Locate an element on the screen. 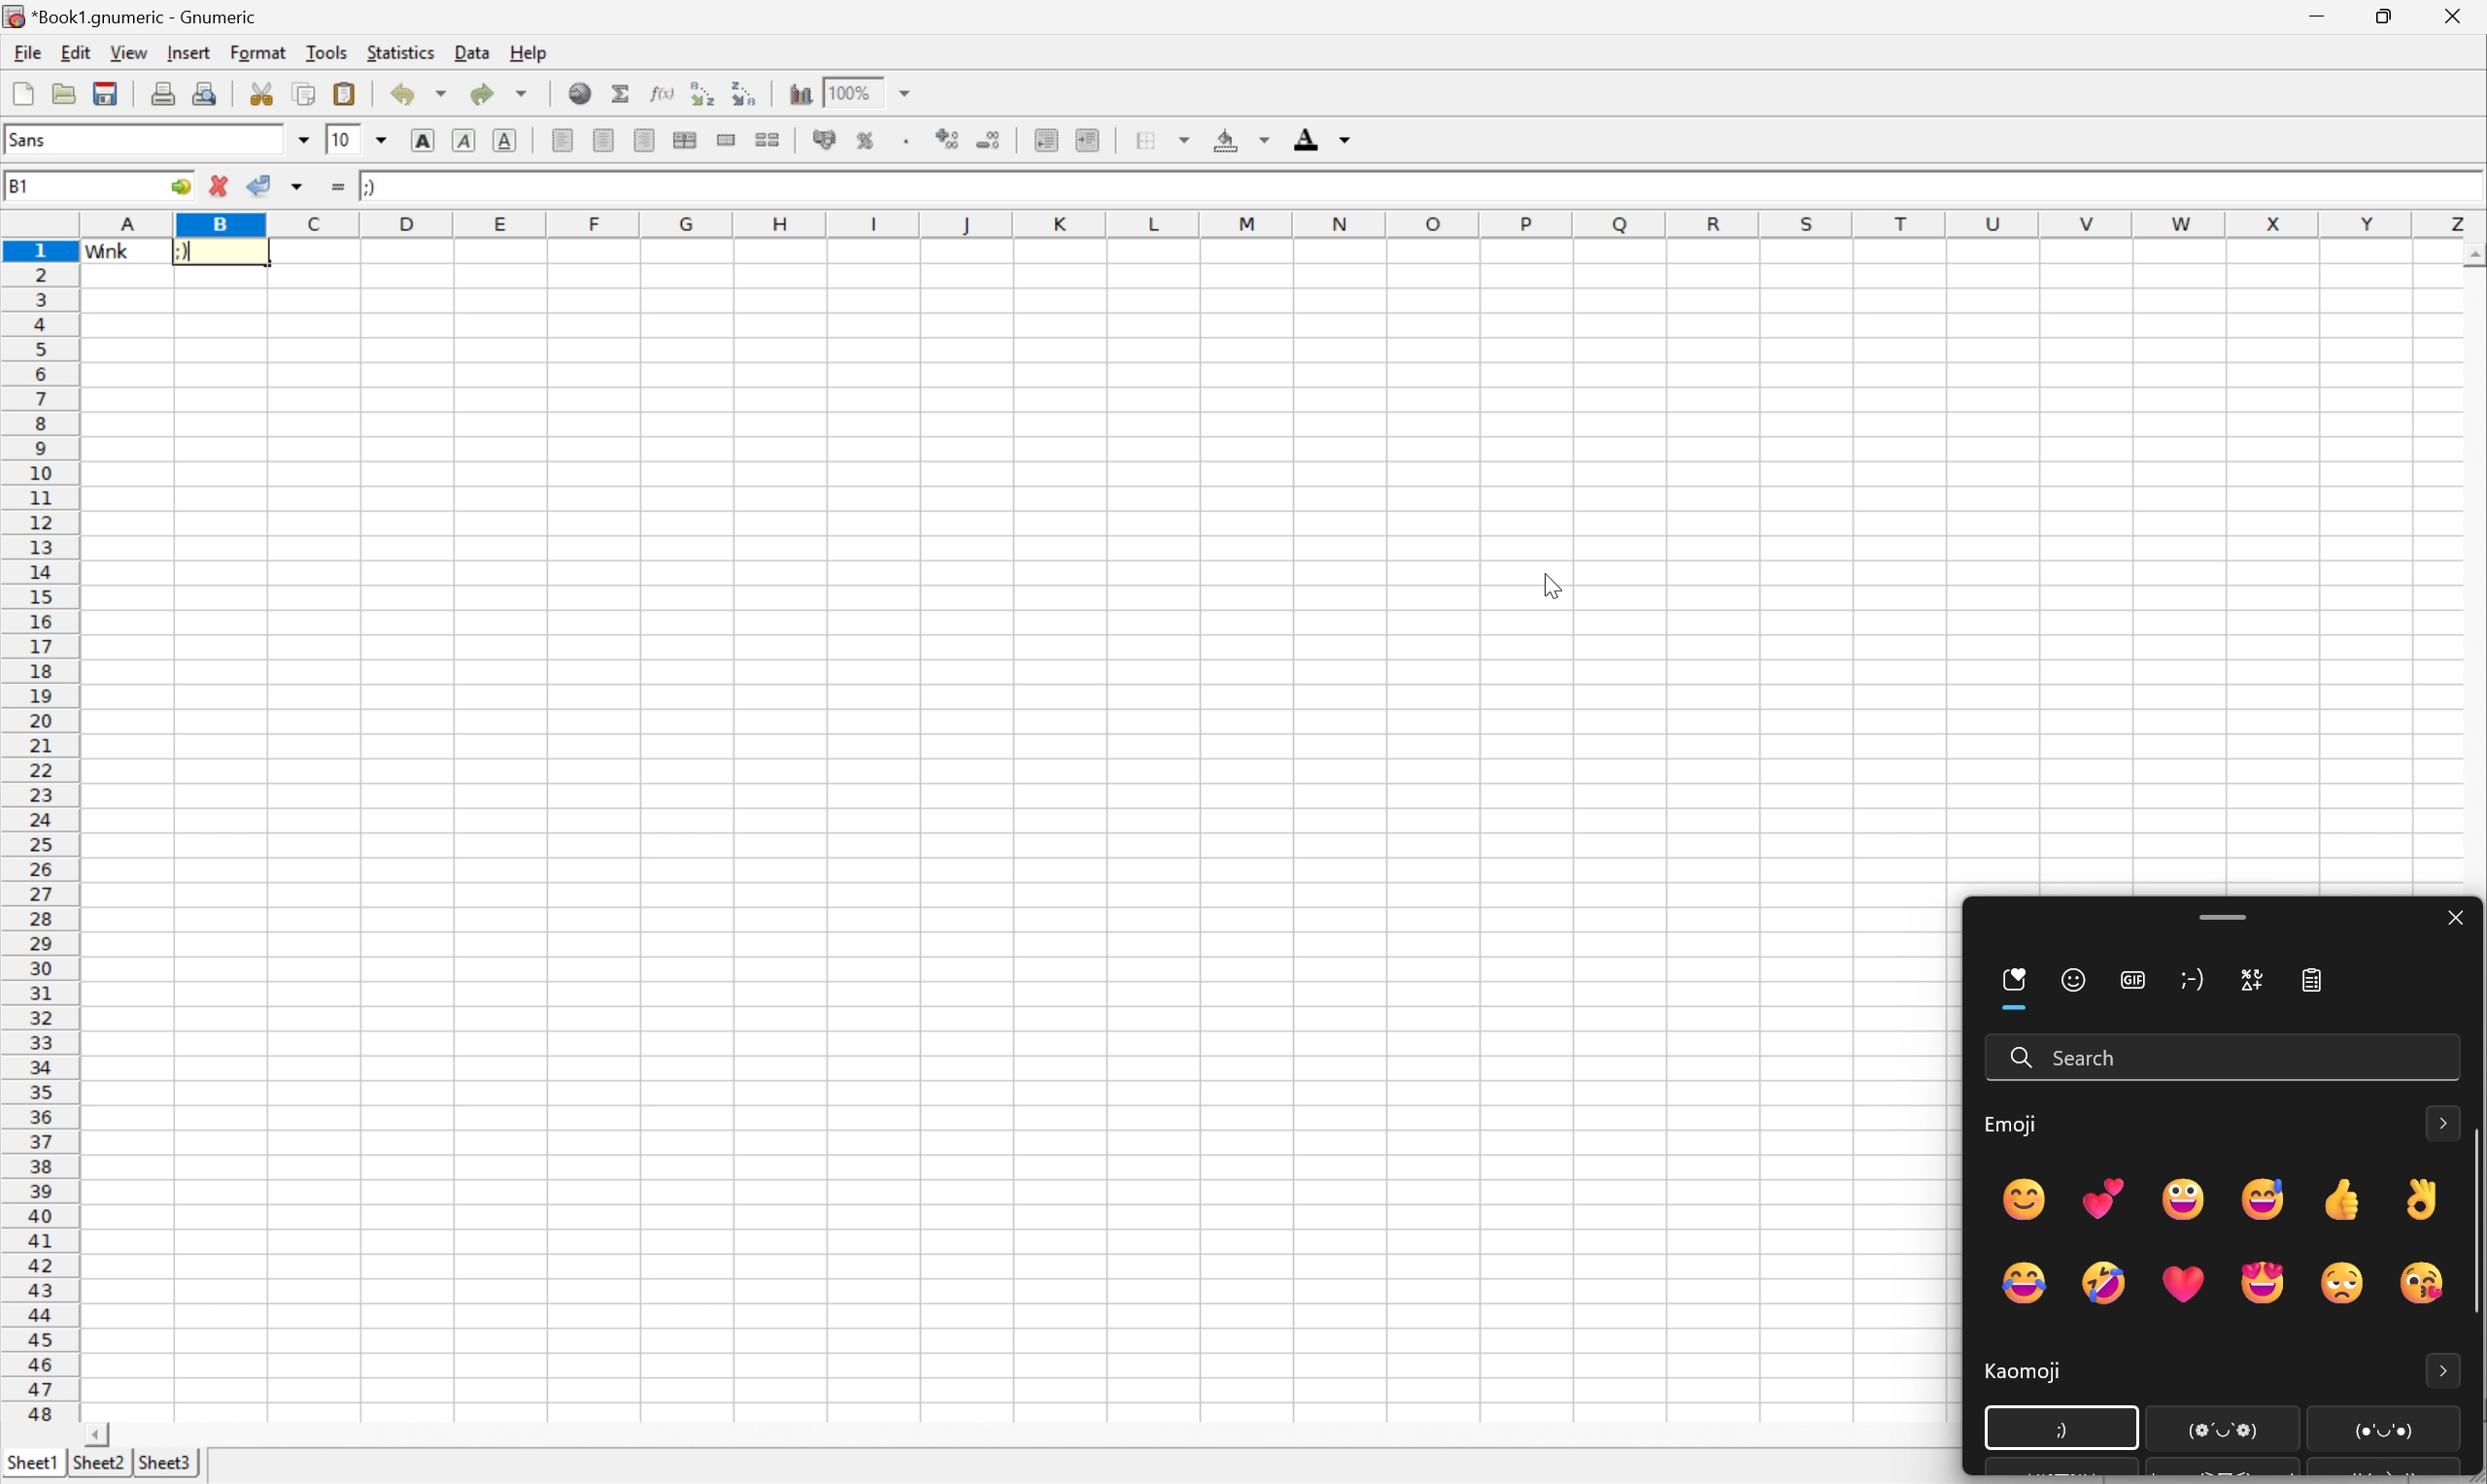  paste is located at coordinates (347, 94).